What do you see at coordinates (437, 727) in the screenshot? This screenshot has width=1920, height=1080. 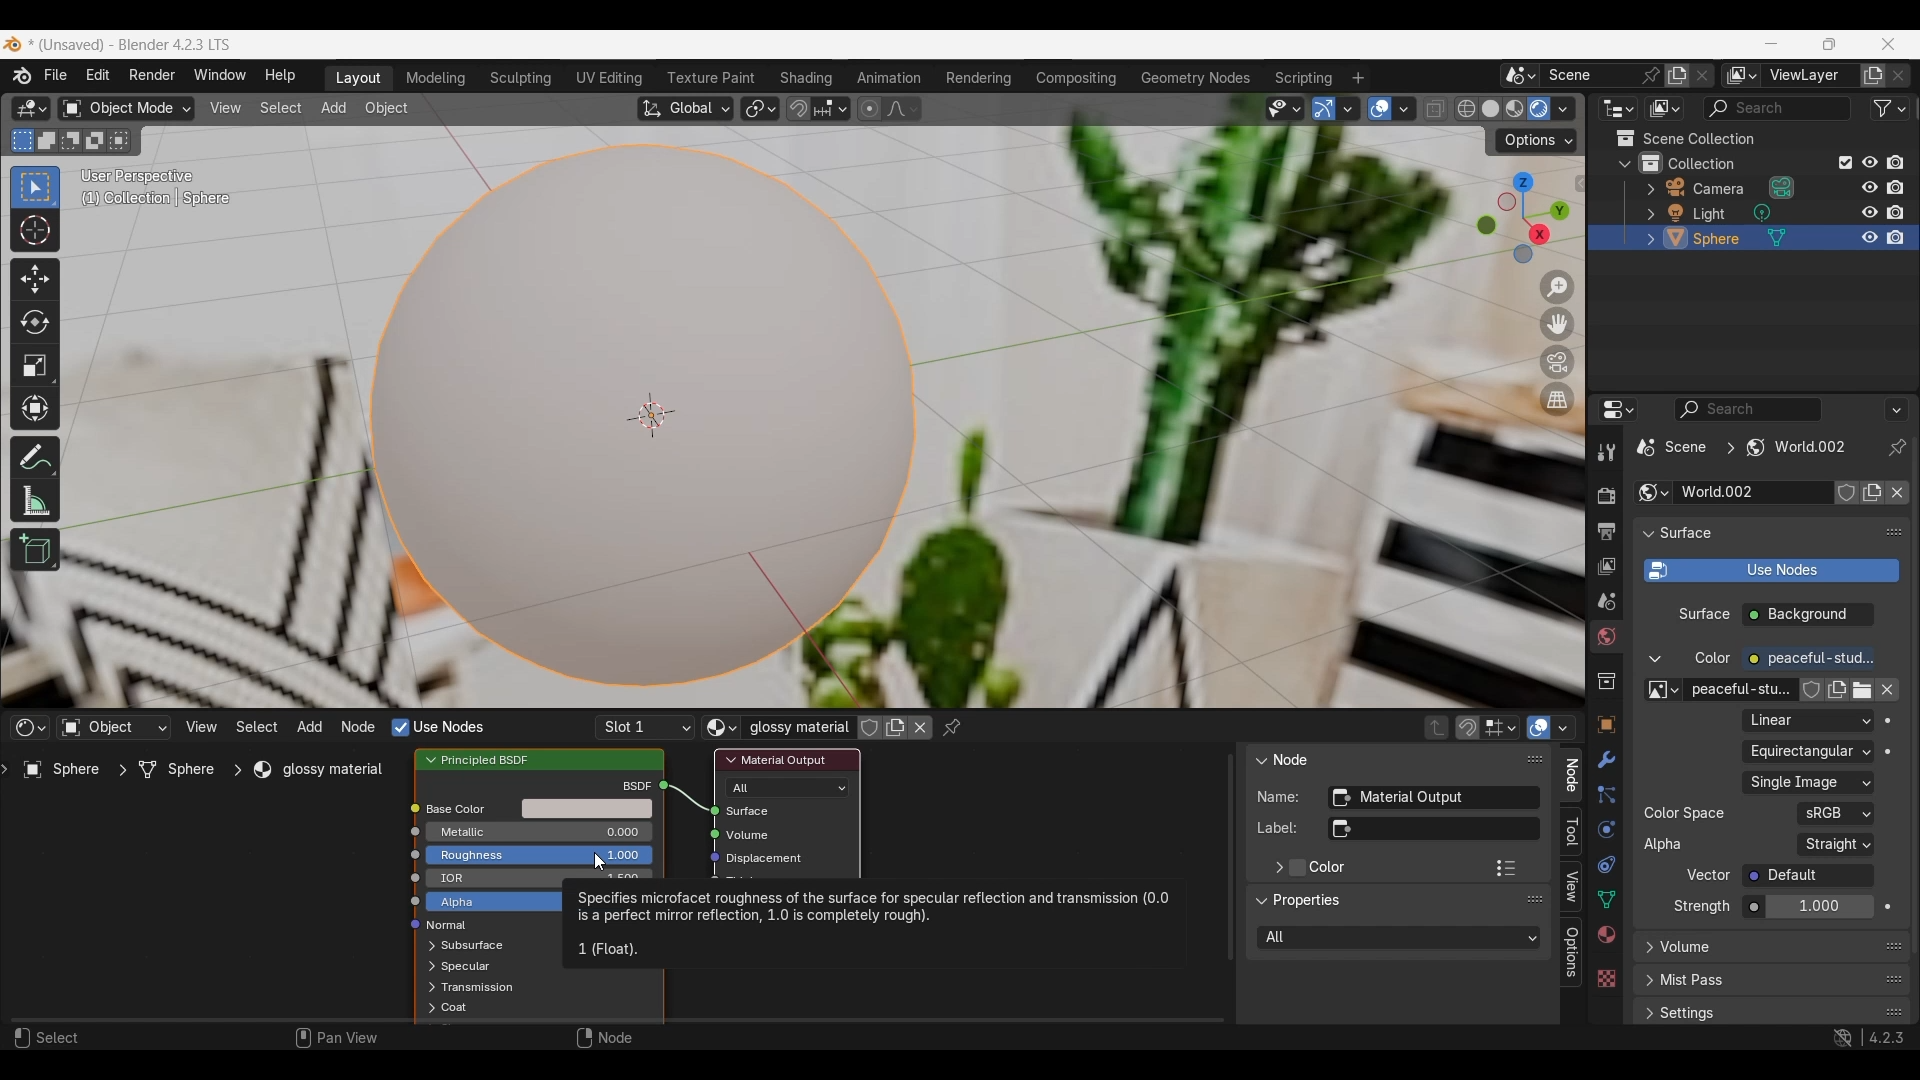 I see `Nodes to render material` at bounding box center [437, 727].